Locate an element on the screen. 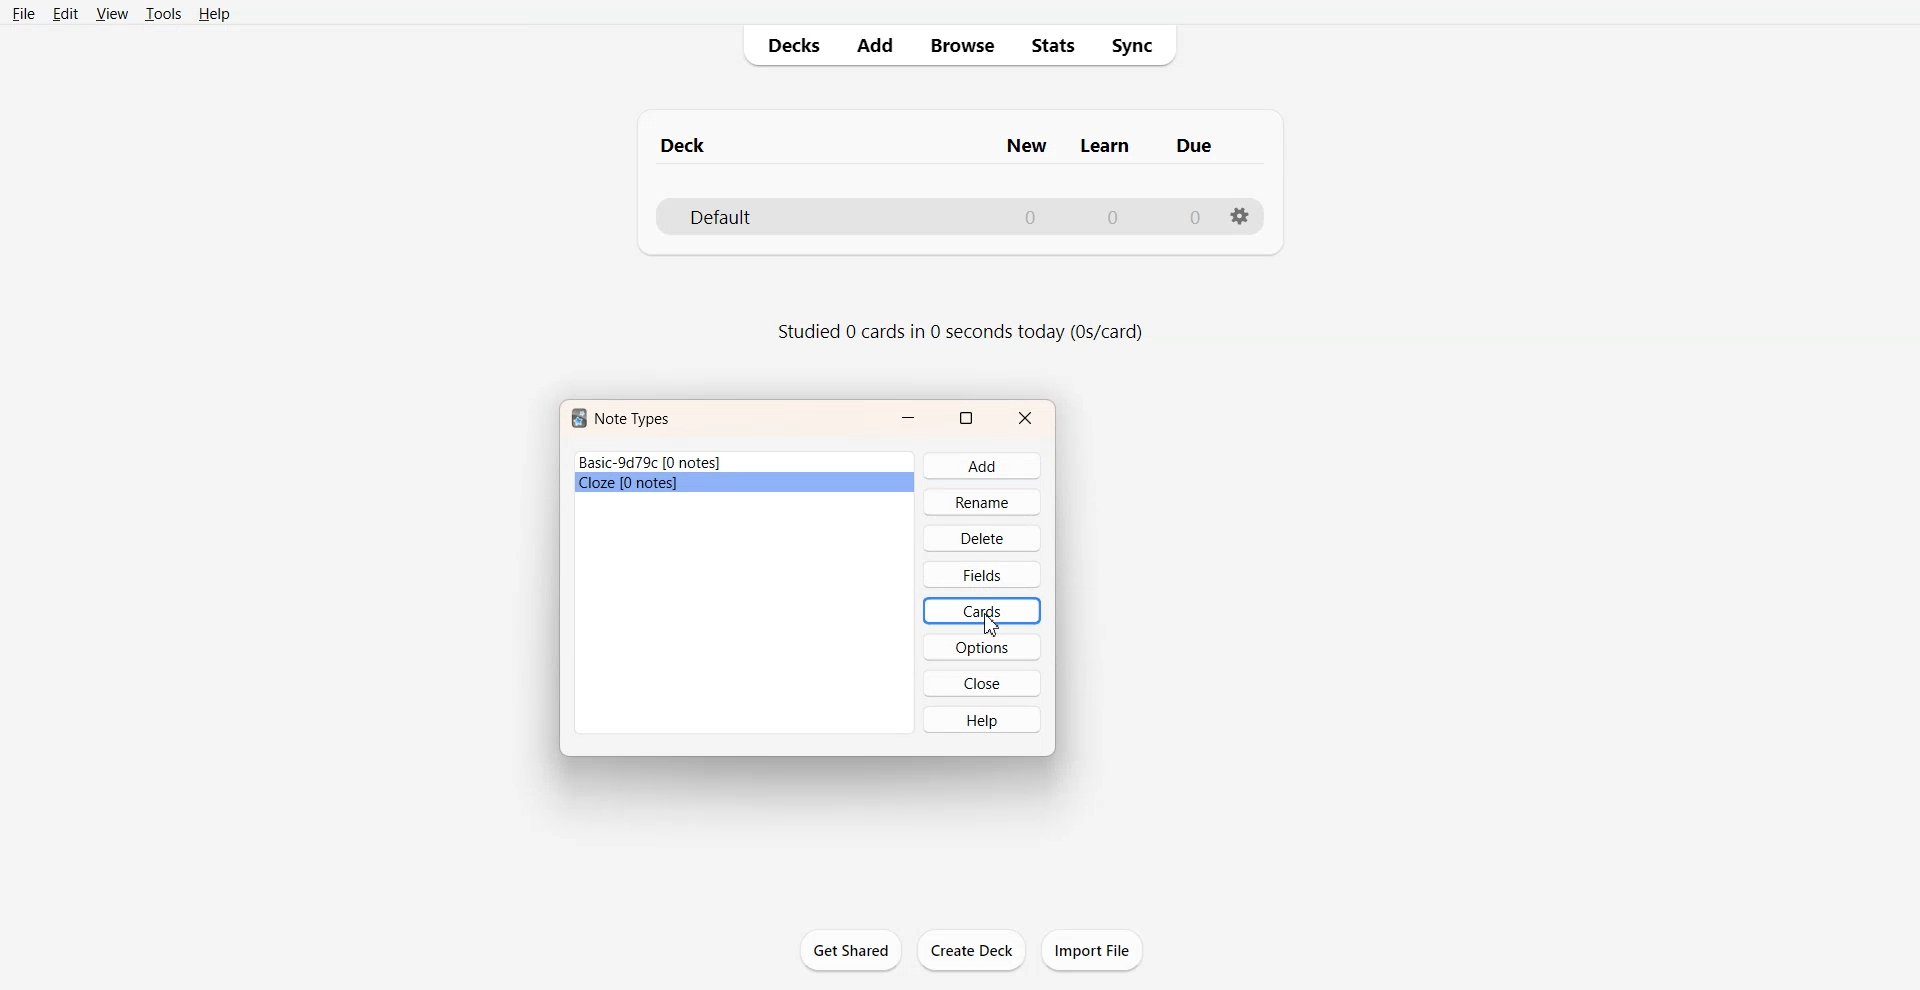  File is located at coordinates (745, 462).